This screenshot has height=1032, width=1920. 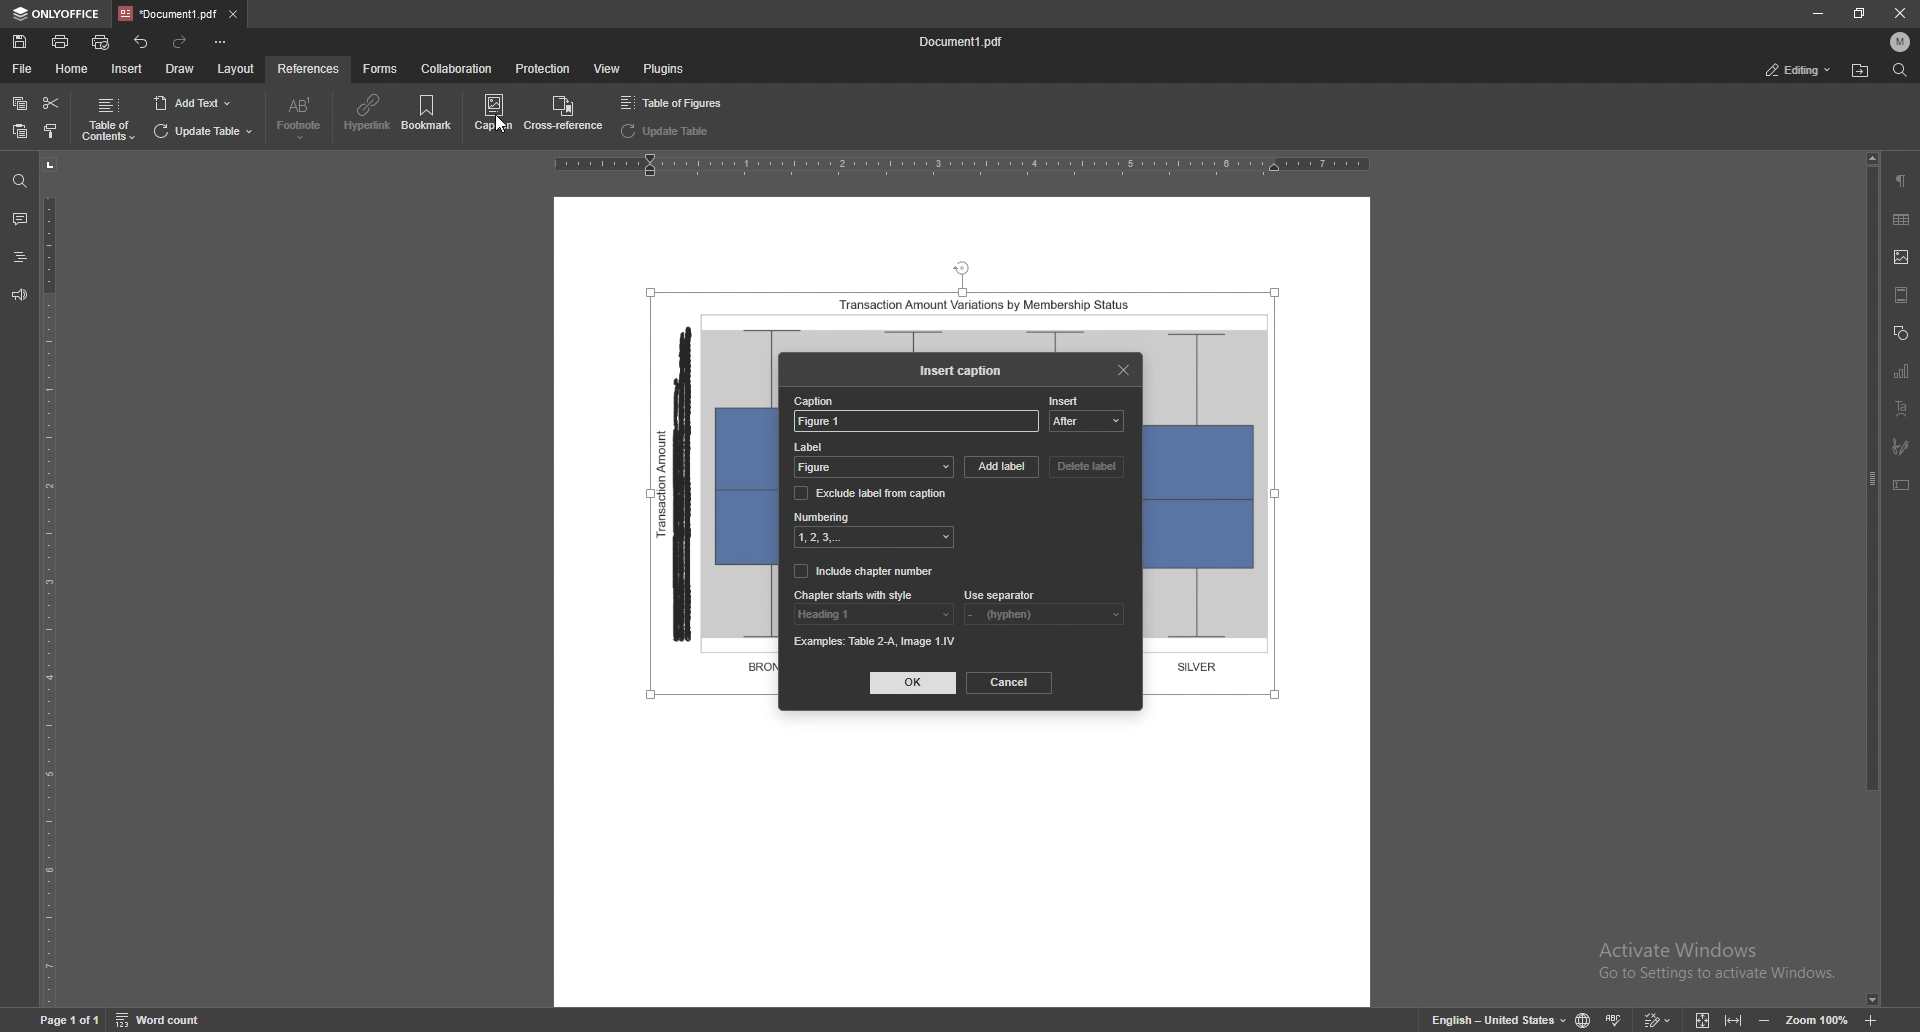 What do you see at coordinates (668, 131) in the screenshot?
I see `update table` at bounding box center [668, 131].